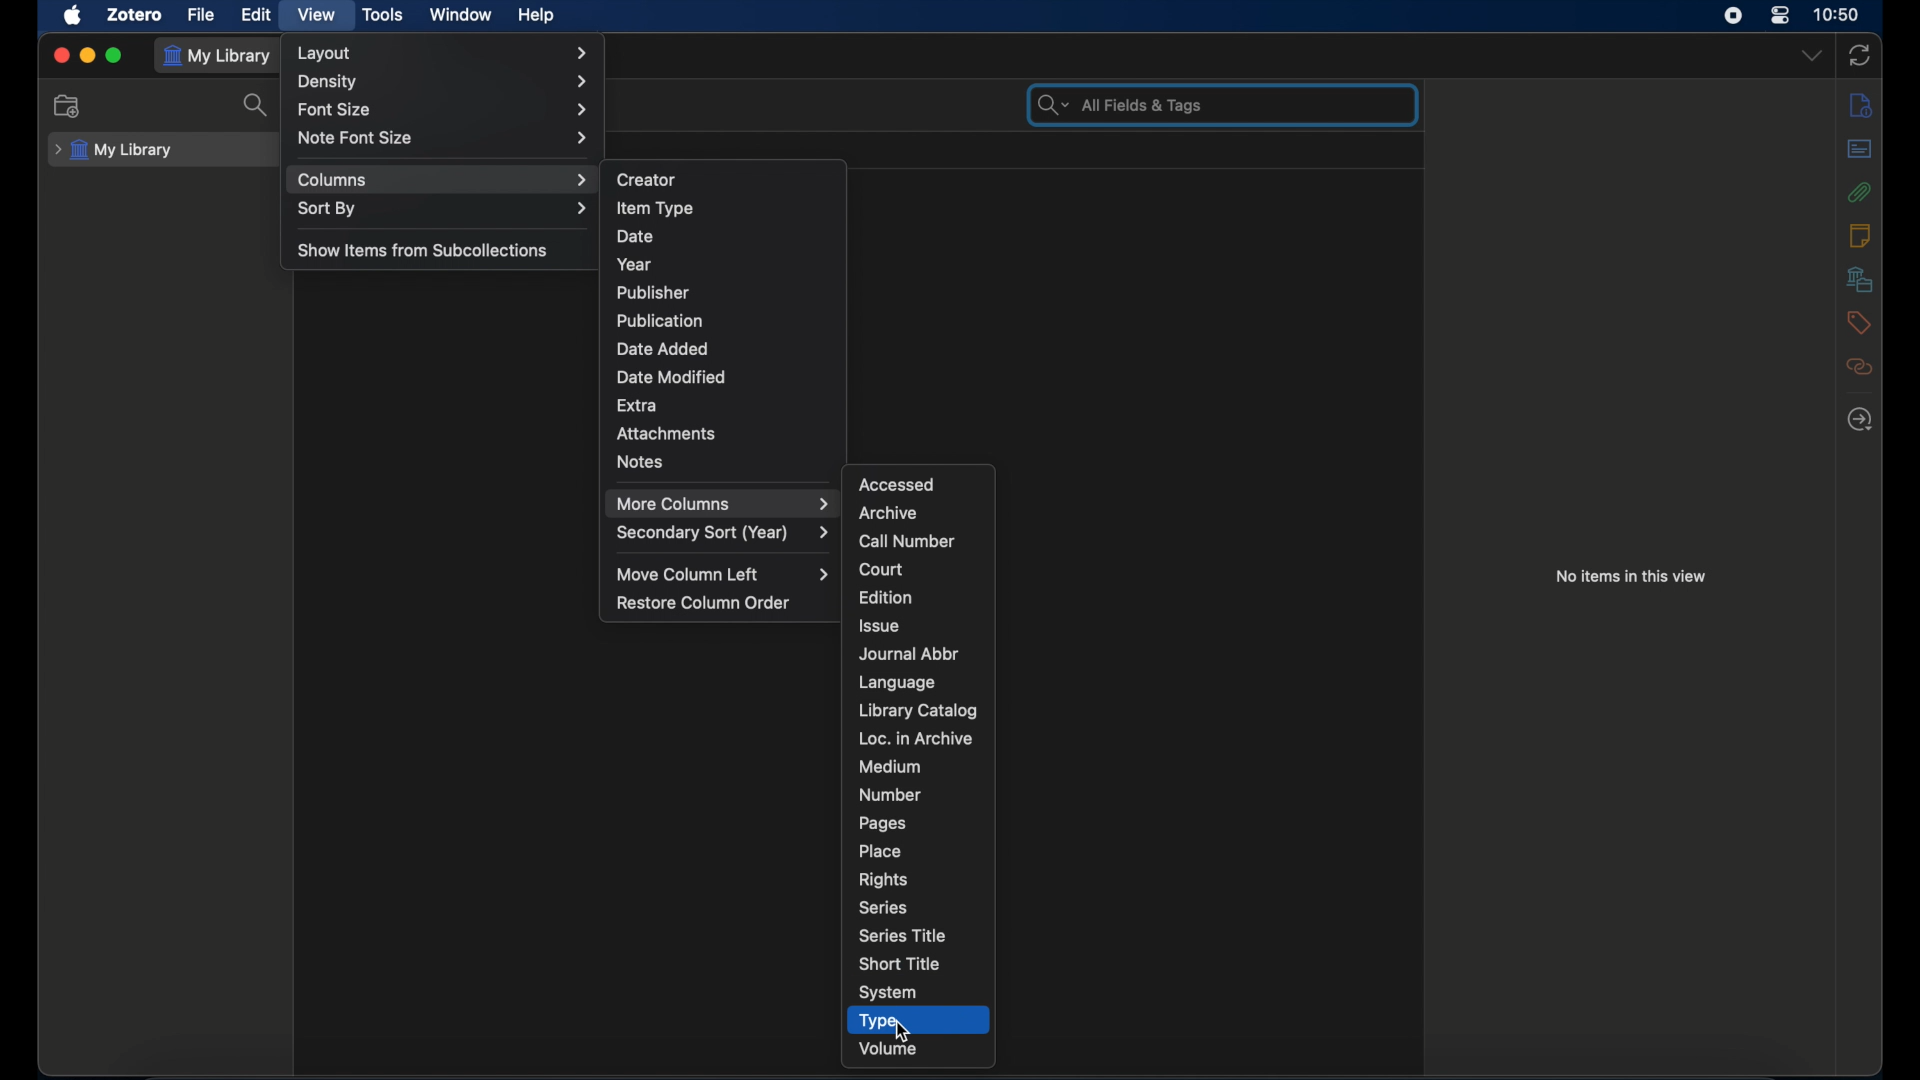 The image size is (1920, 1080). Describe the element at coordinates (1859, 55) in the screenshot. I see `sync` at that location.